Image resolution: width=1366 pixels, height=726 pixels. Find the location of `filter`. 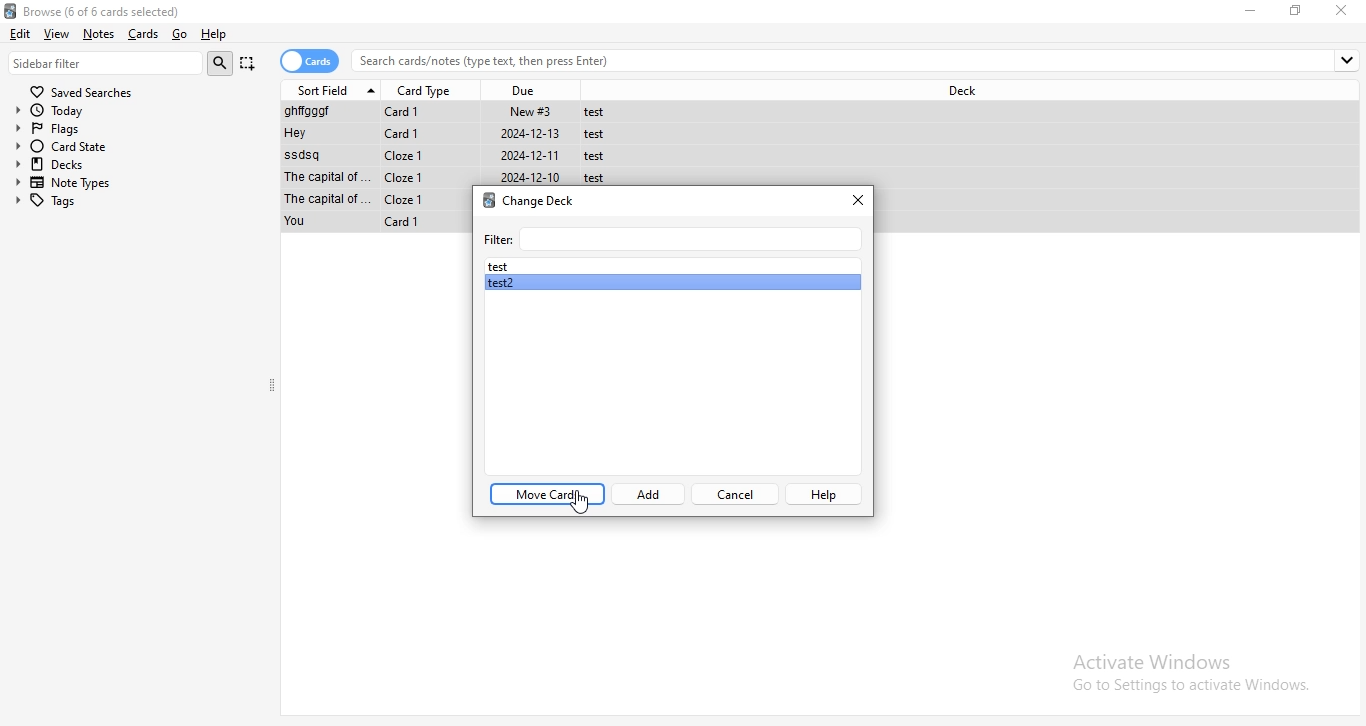

filter is located at coordinates (670, 238).